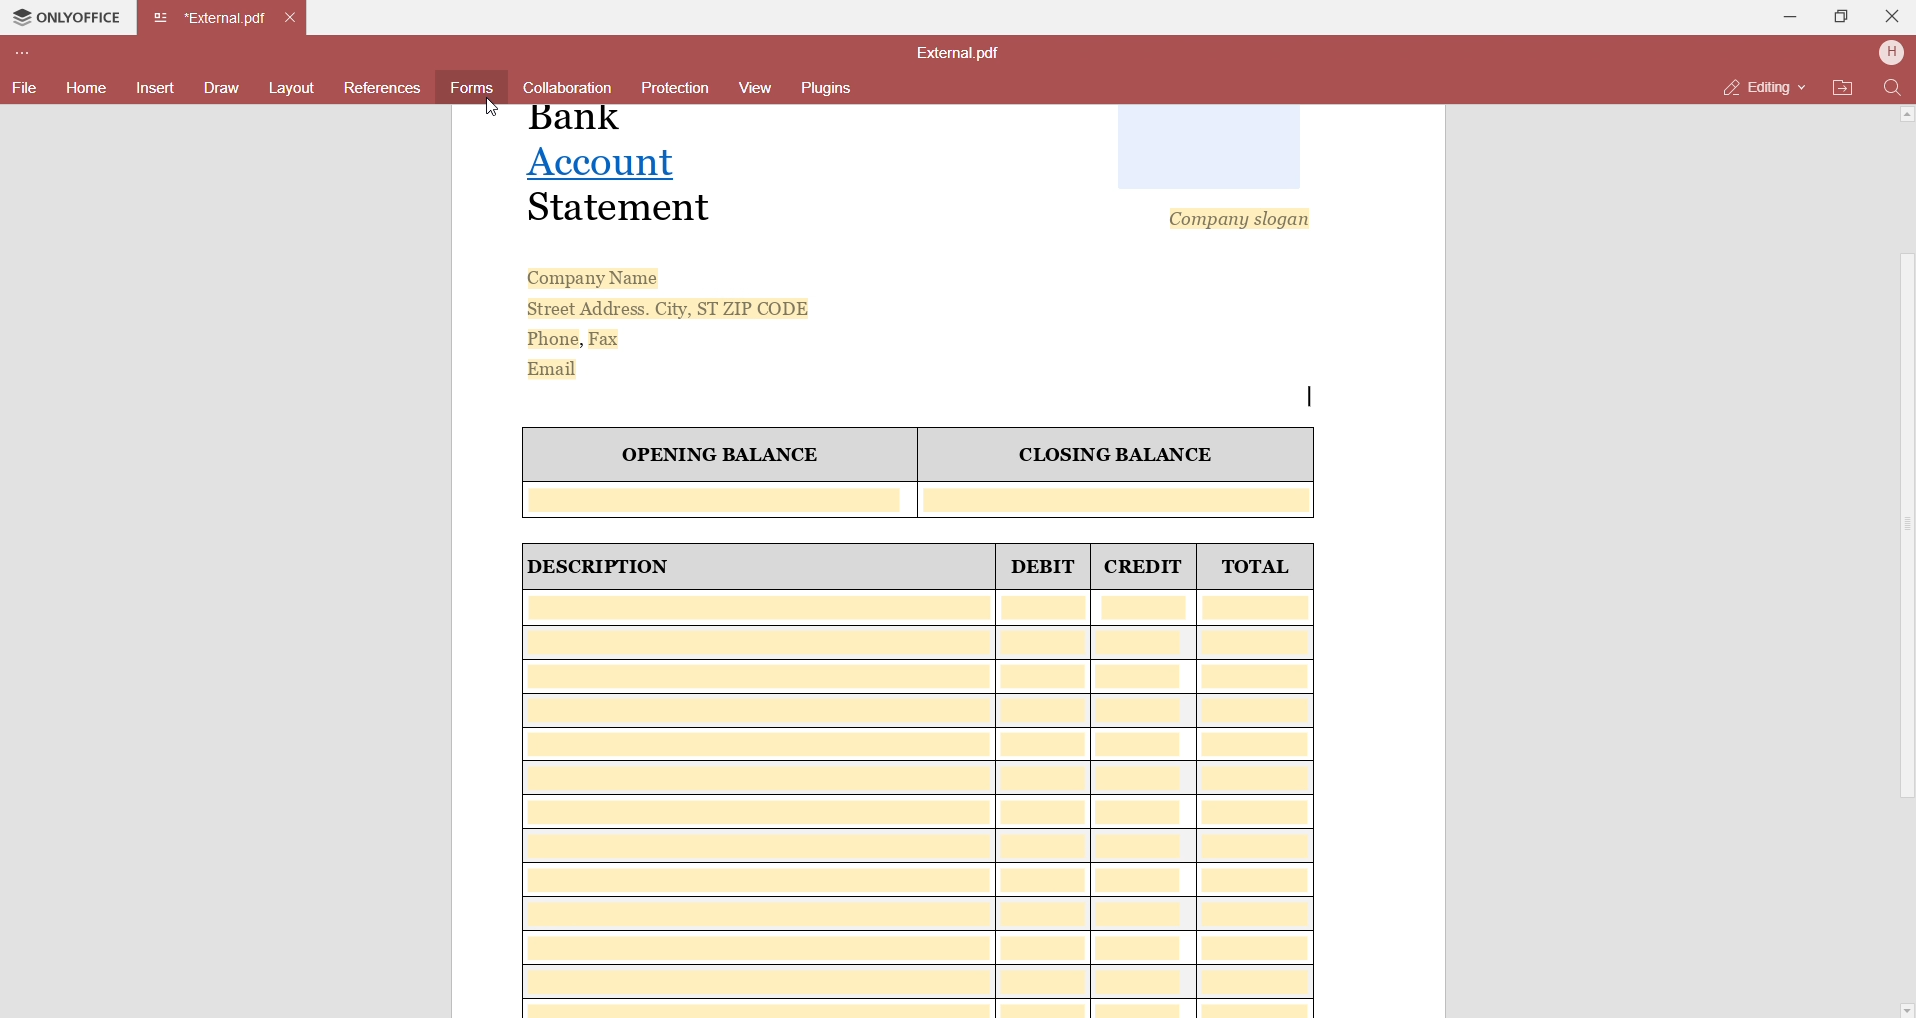 This screenshot has width=1916, height=1018. What do you see at coordinates (210, 19) in the screenshot?
I see `Tab name(External.pdf)` at bounding box center [210, 19].